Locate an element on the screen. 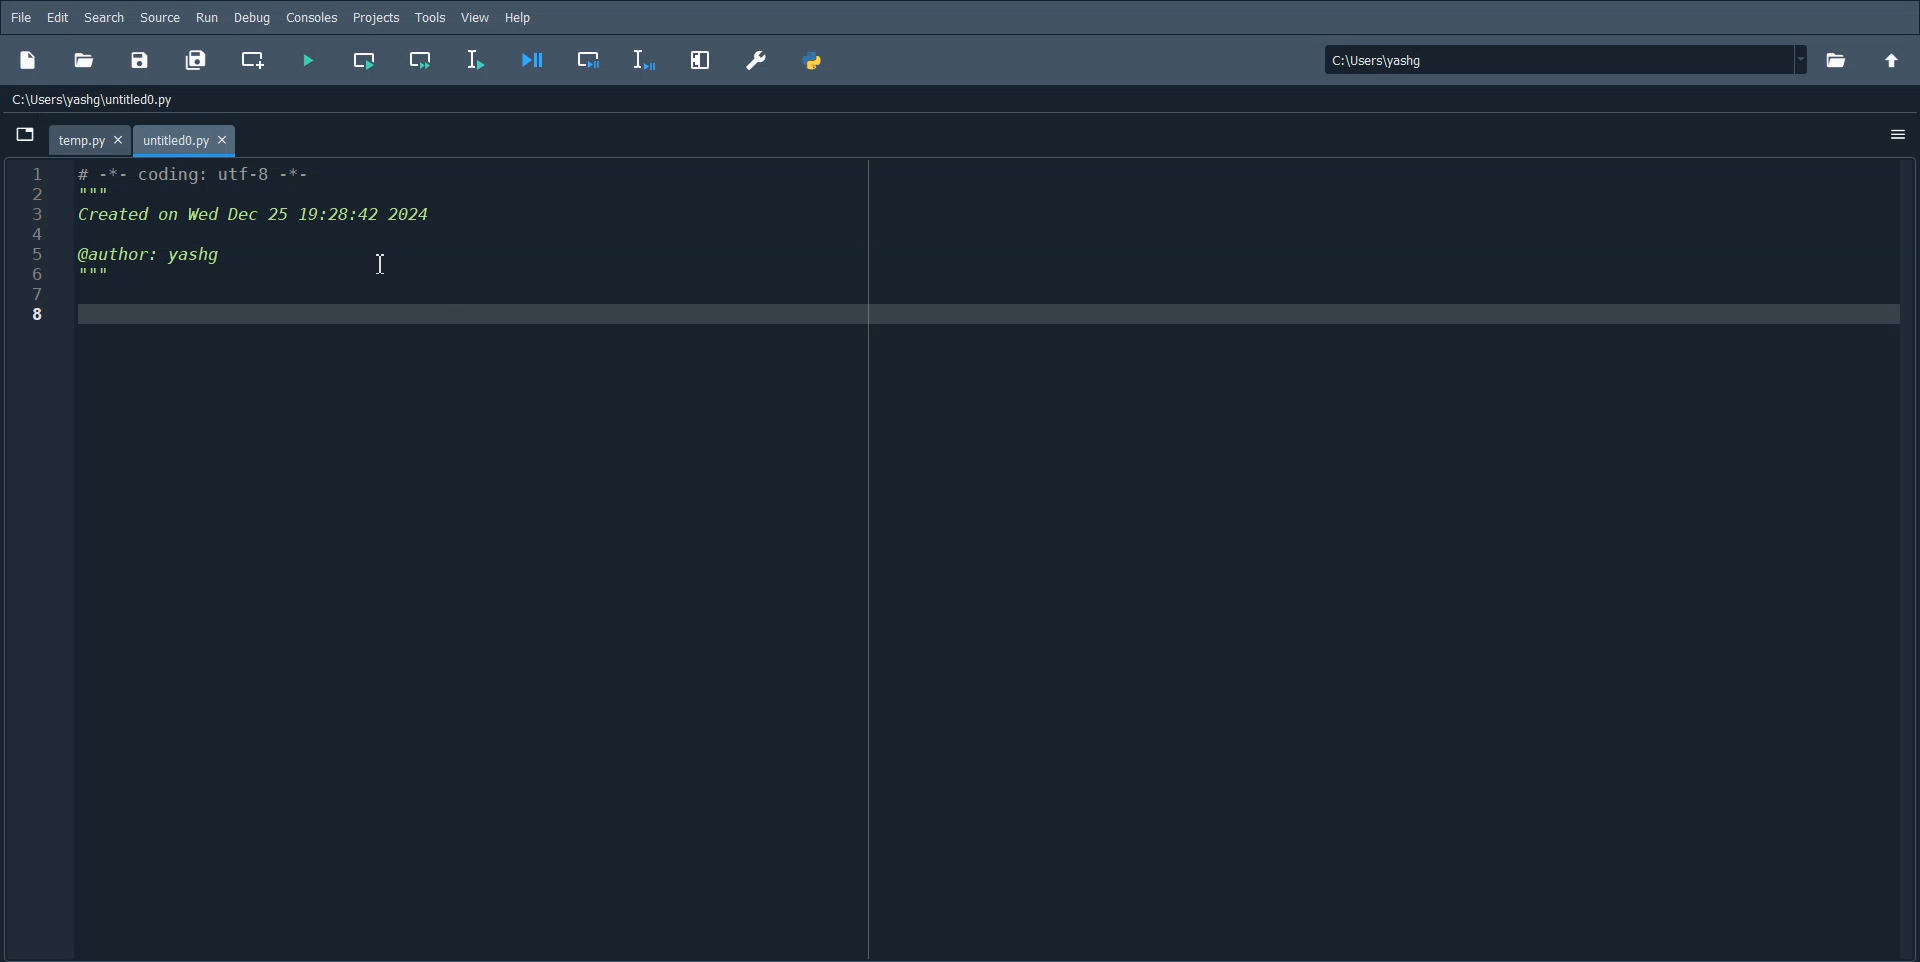 Image resolution: width=1920 pixels, height=962 pixels. Debug cell is located at coordinates (588, 63).